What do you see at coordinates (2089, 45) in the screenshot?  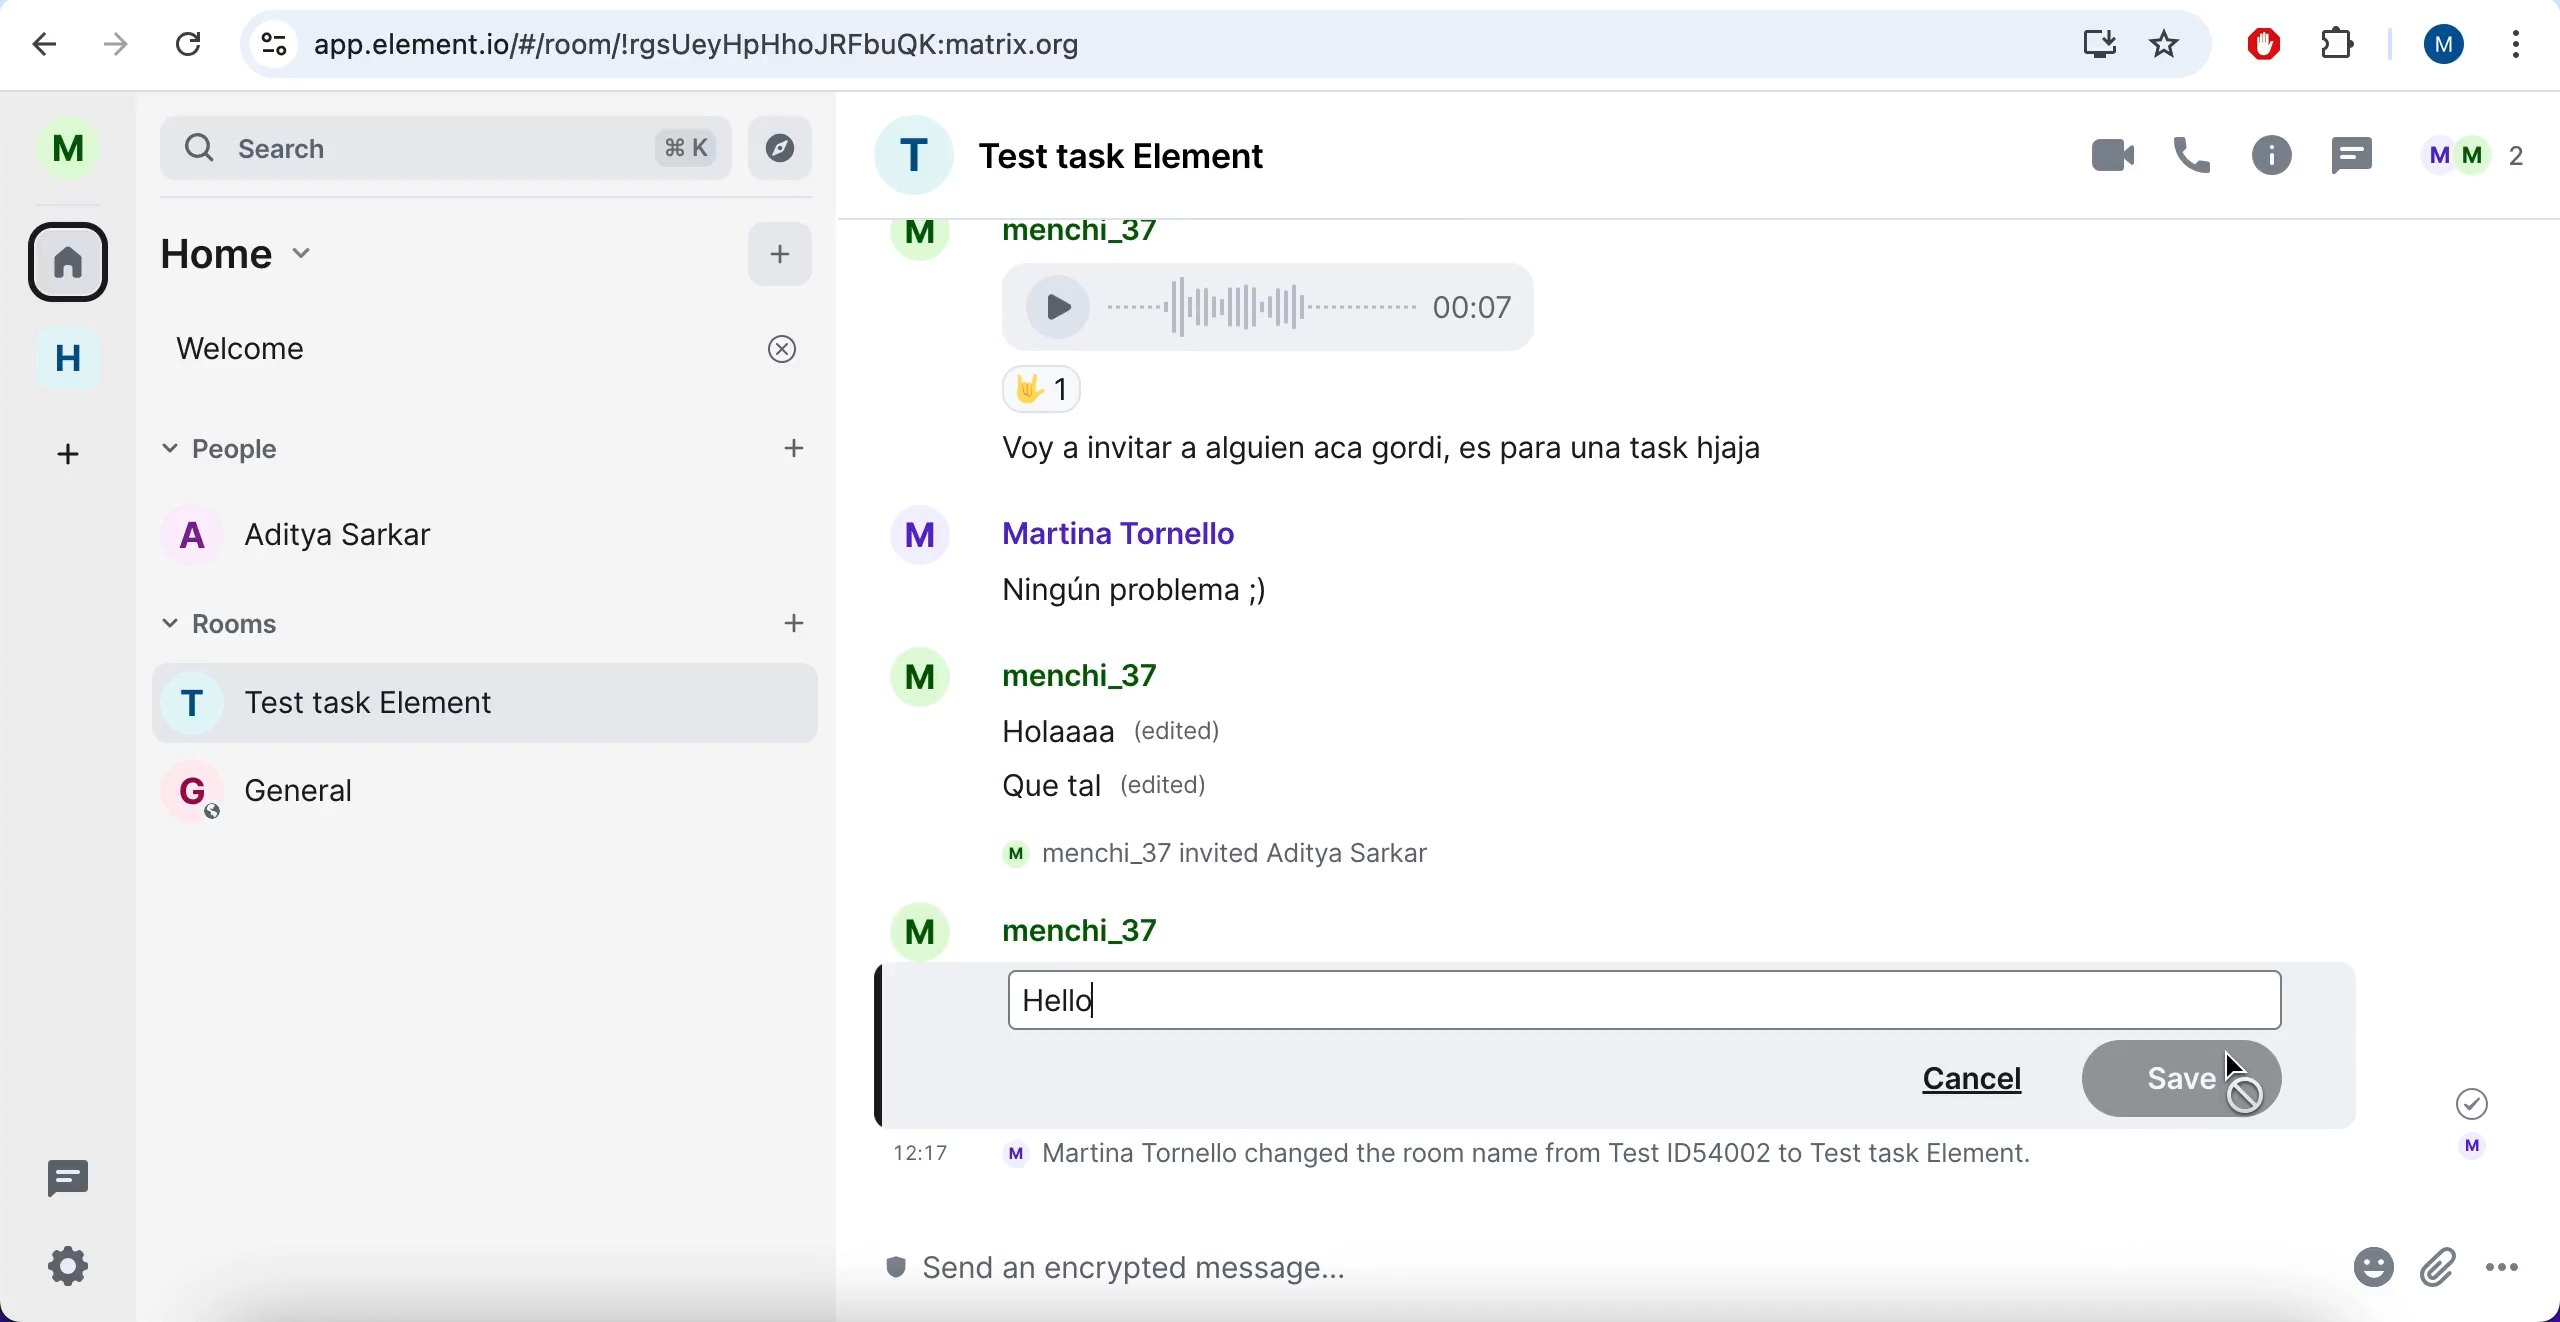 I see `downloads` at bounding box center [2089, 45].